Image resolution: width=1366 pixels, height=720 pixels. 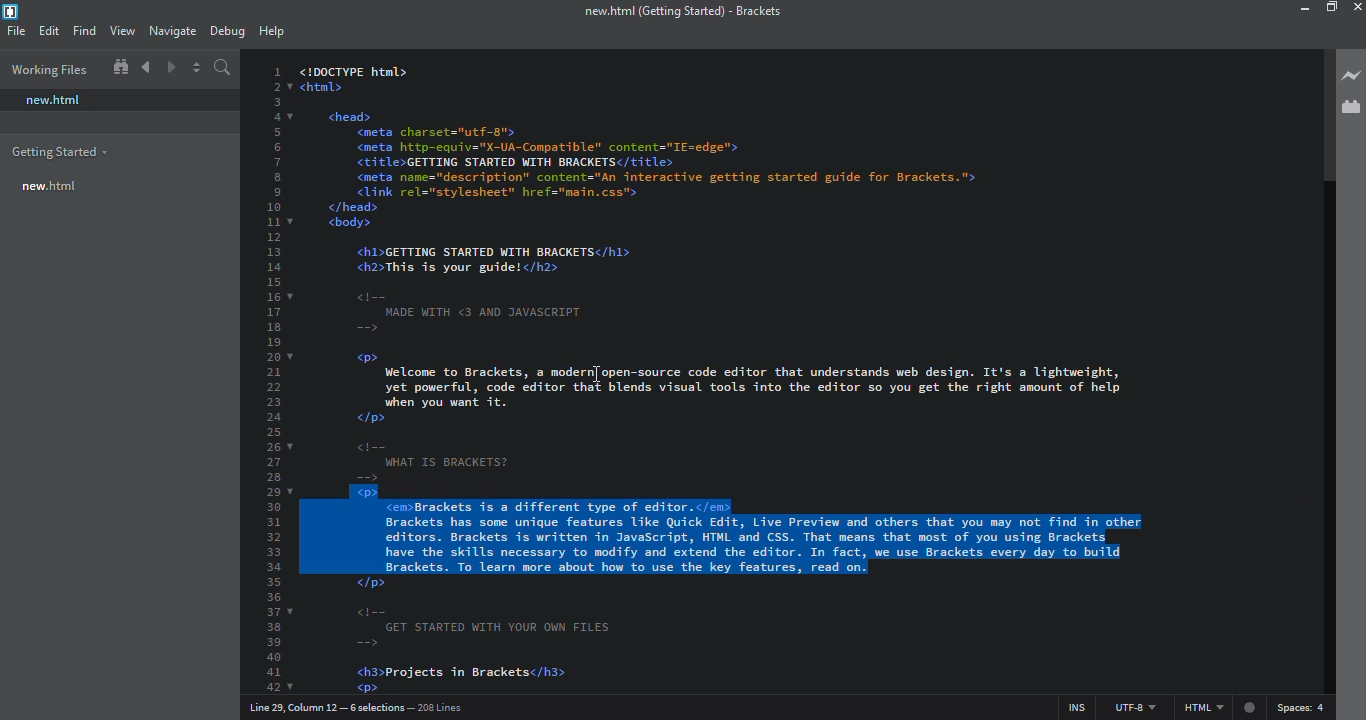 I want to click on new, so click(x=57, y=100).